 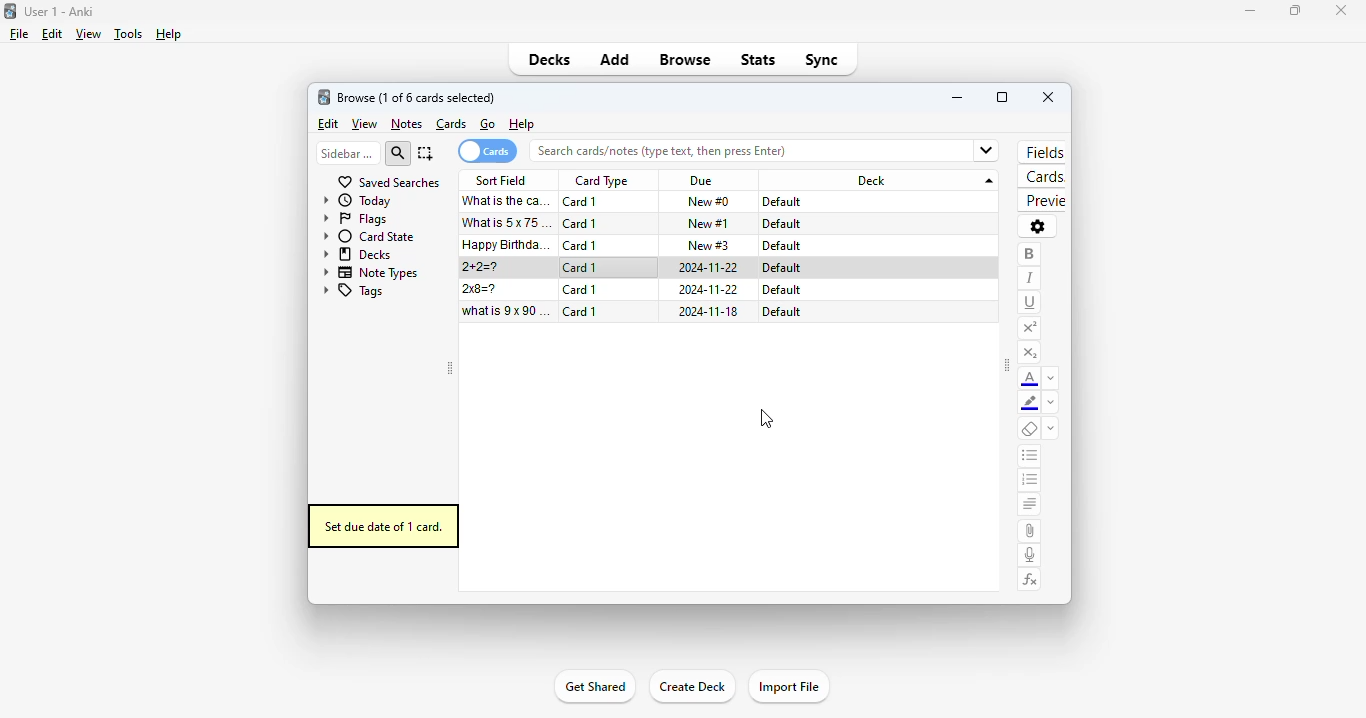 I want to click on close, so click(x=1048, y=97).